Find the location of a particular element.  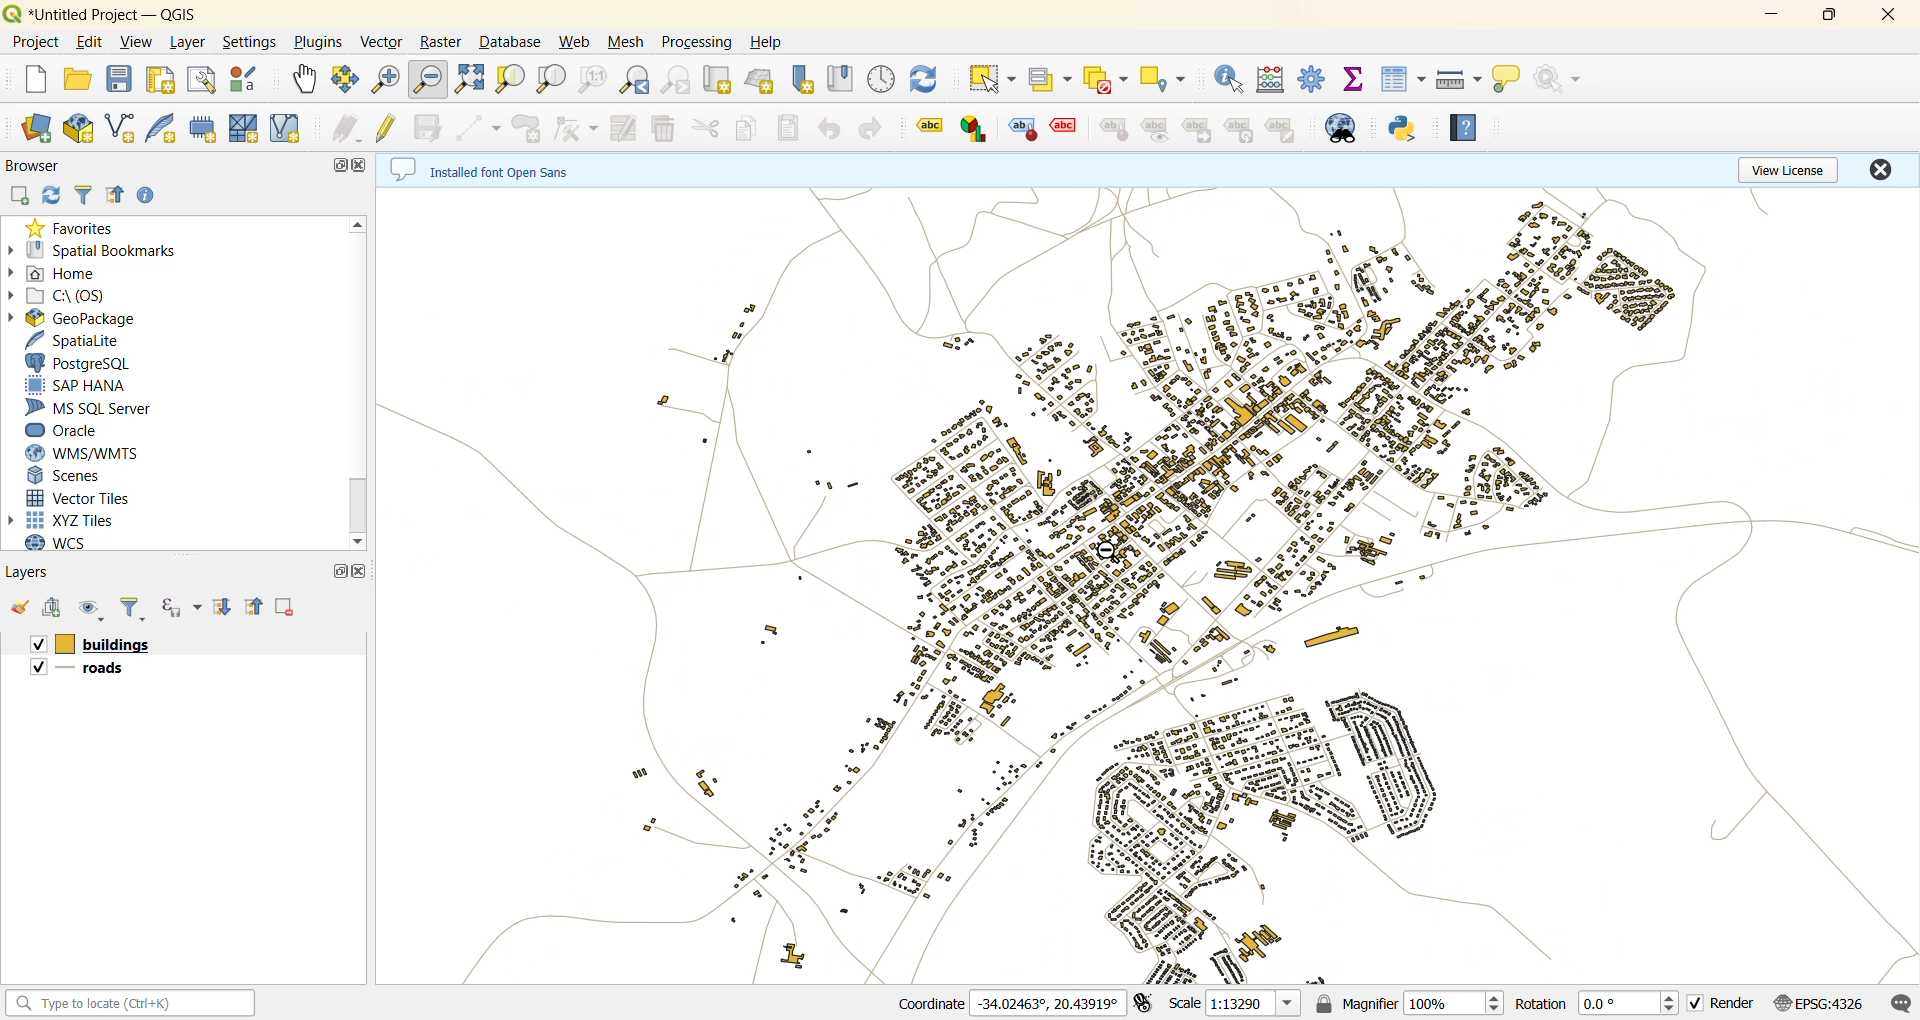

show layout is located at coordinates (199, 81).